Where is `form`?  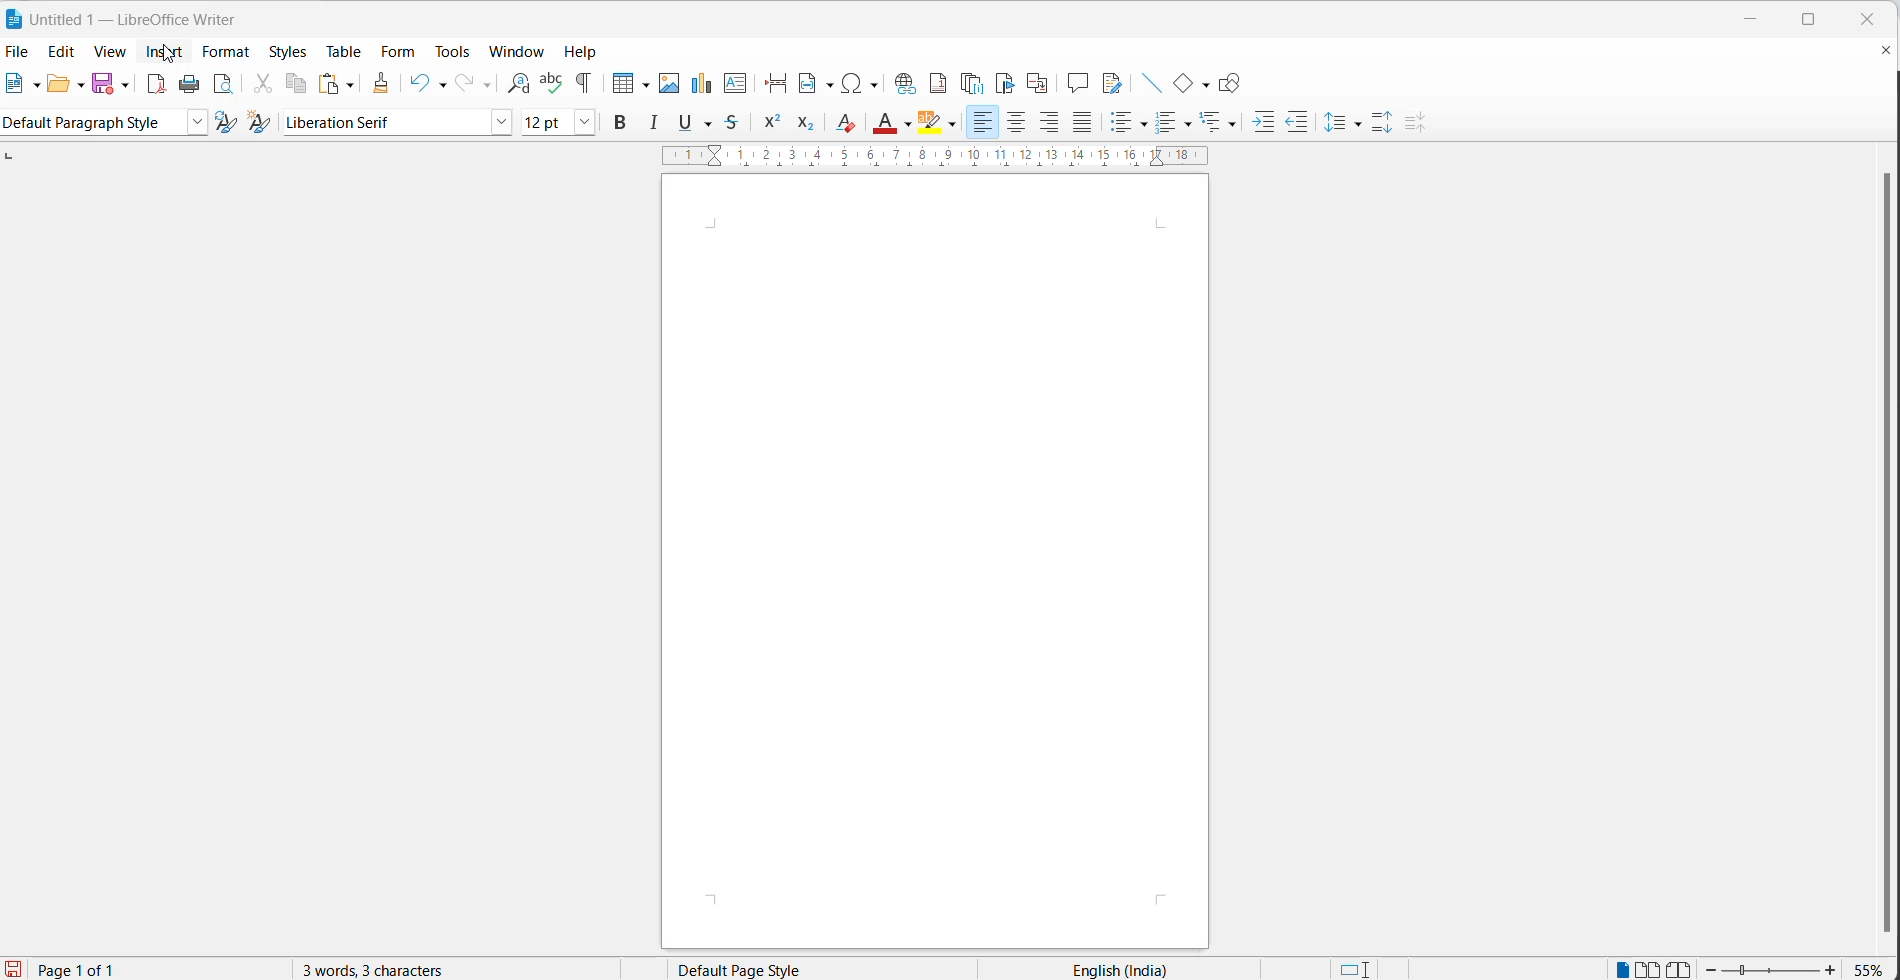
form is located at coordinates (398, 52).